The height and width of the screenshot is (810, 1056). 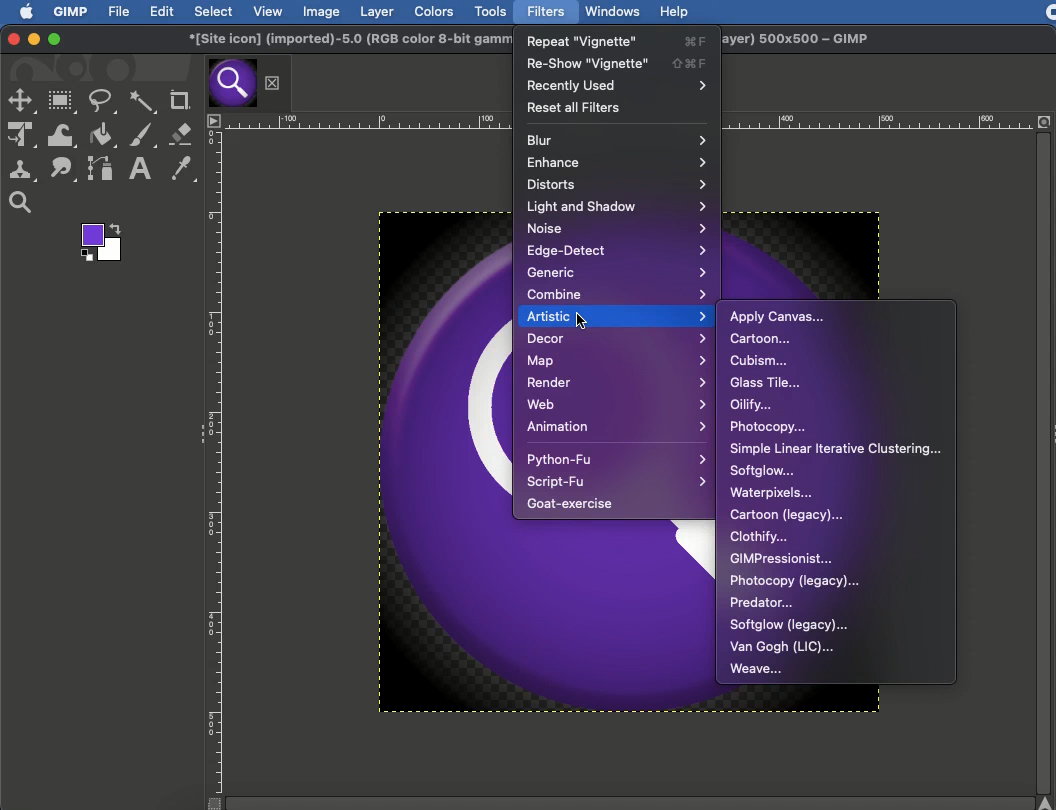 What do you see at coordinates (612, 10) in the screenshot?
I see `Windows` at bounding box center [612, 10].